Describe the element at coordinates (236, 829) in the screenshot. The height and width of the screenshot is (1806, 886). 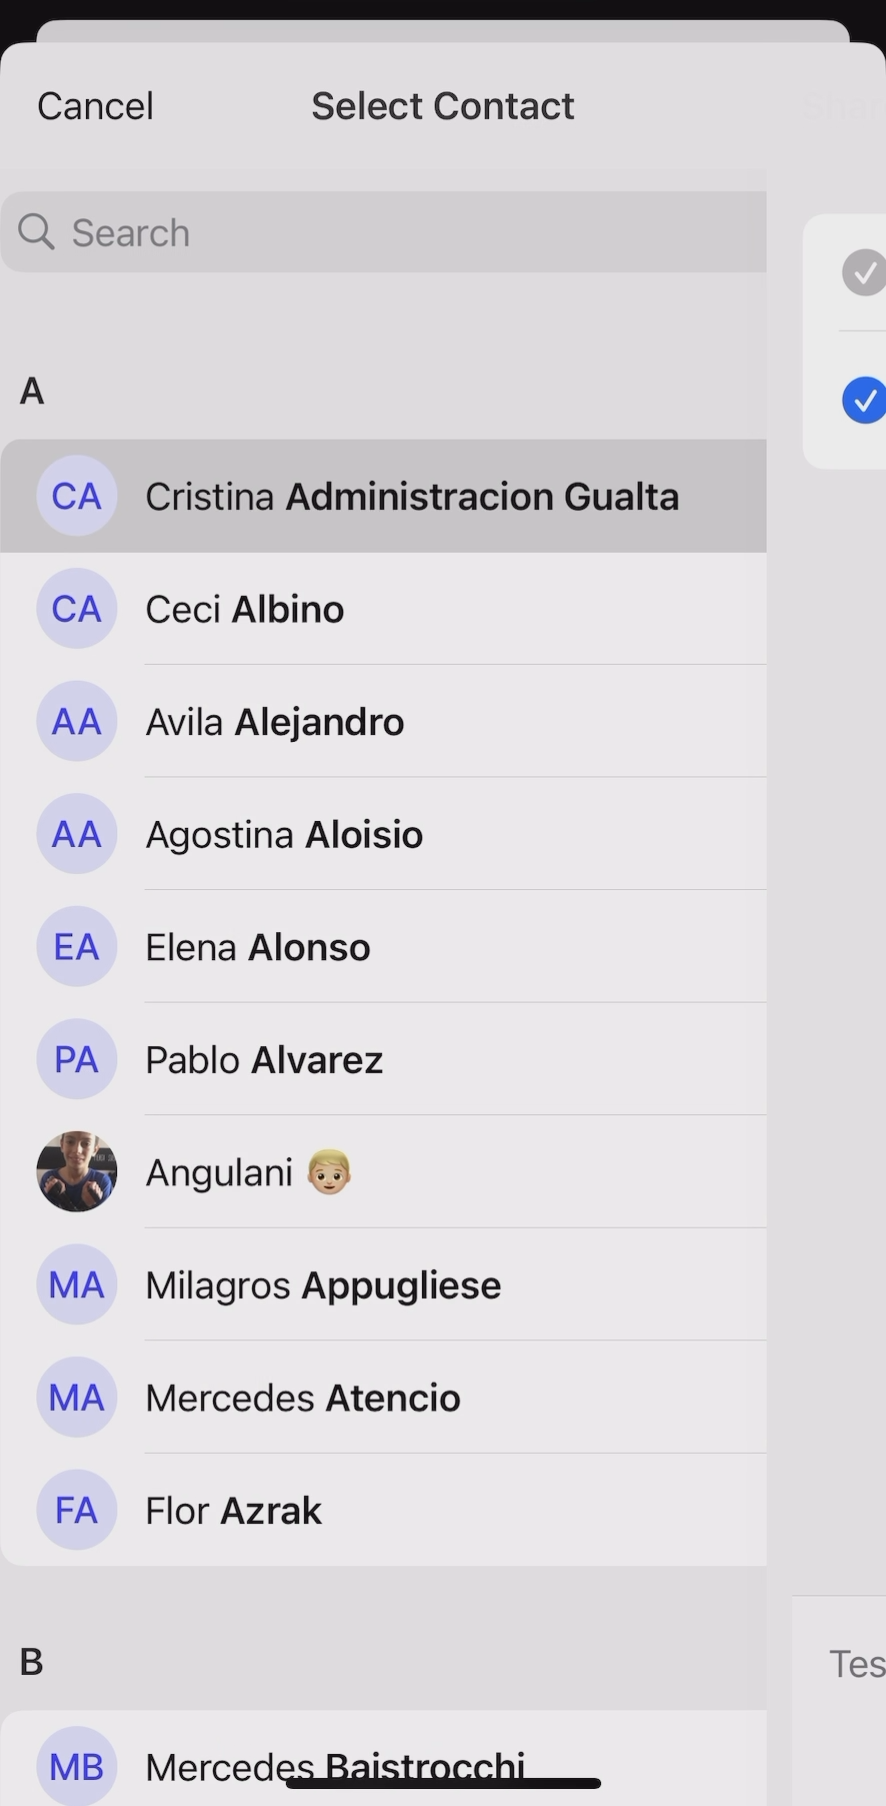
I see `Agostina Aloisio` at that location.